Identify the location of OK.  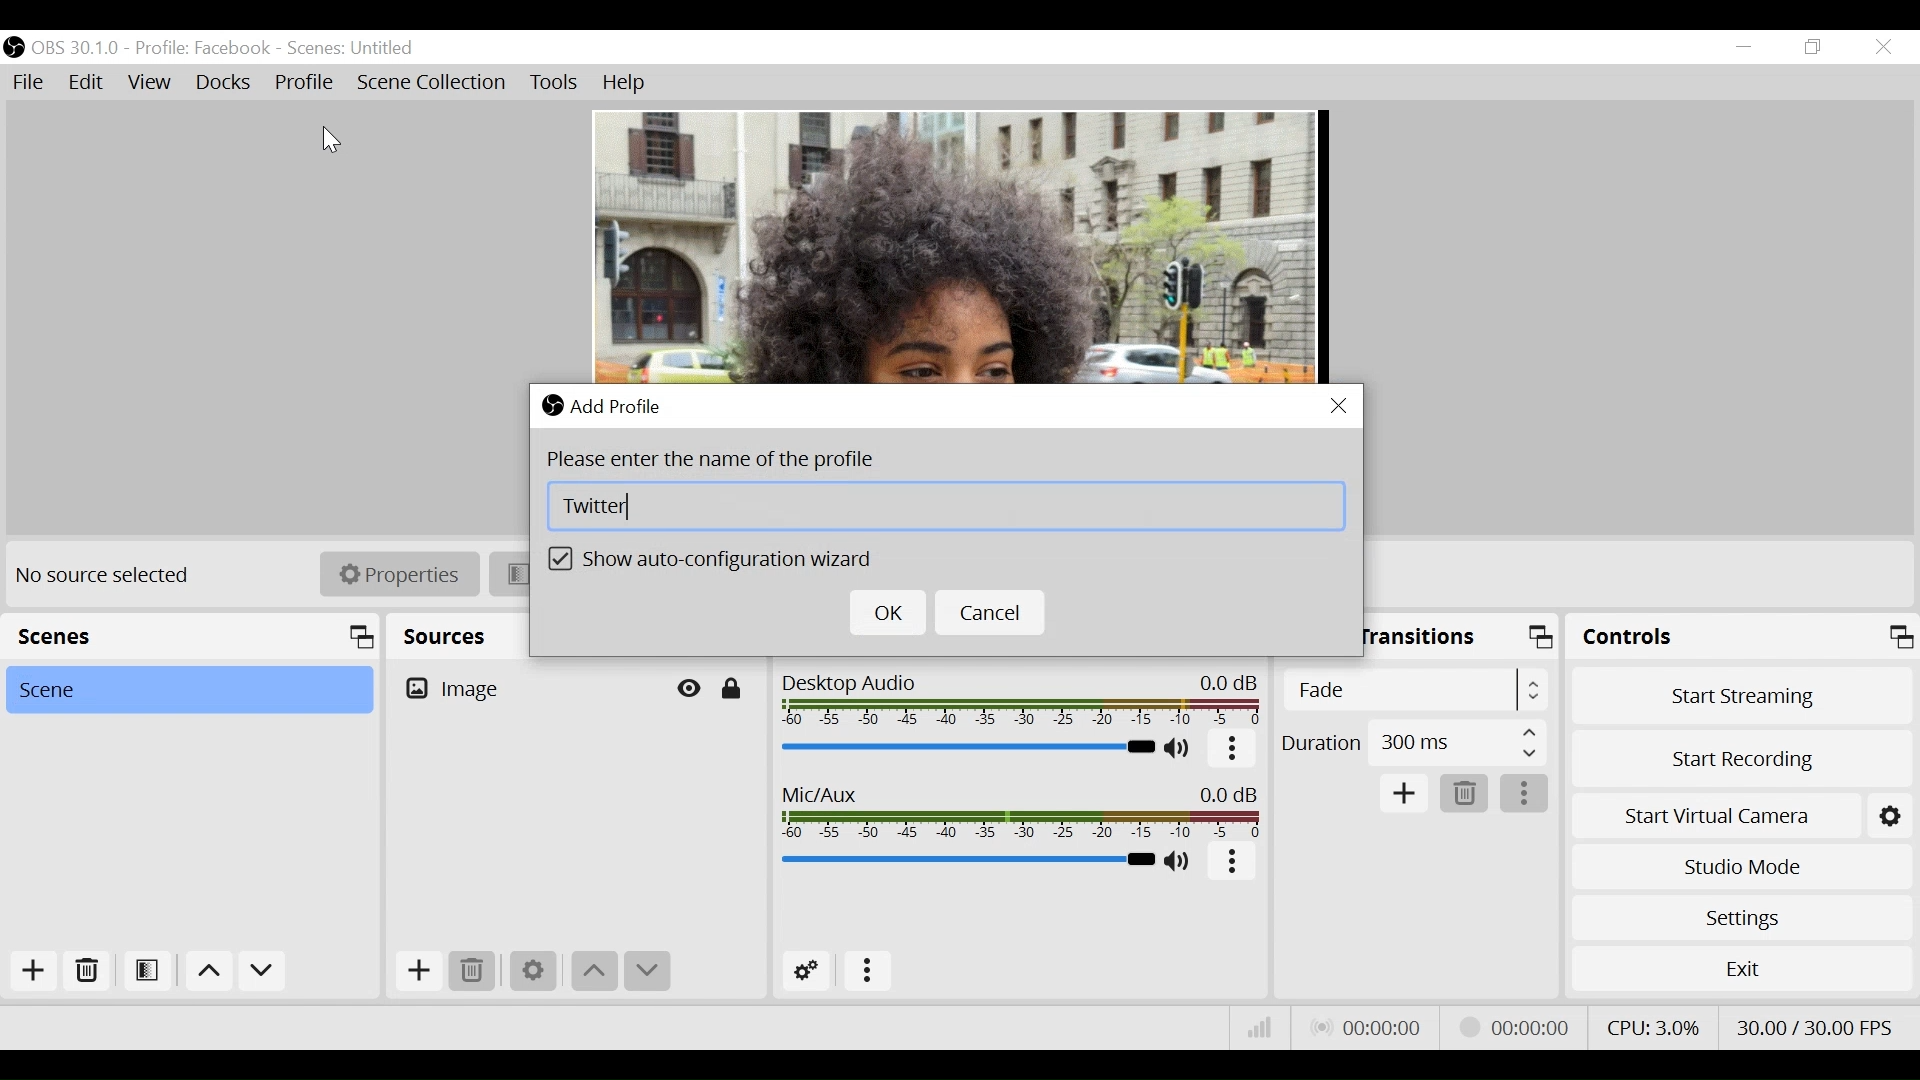
(887, 614).